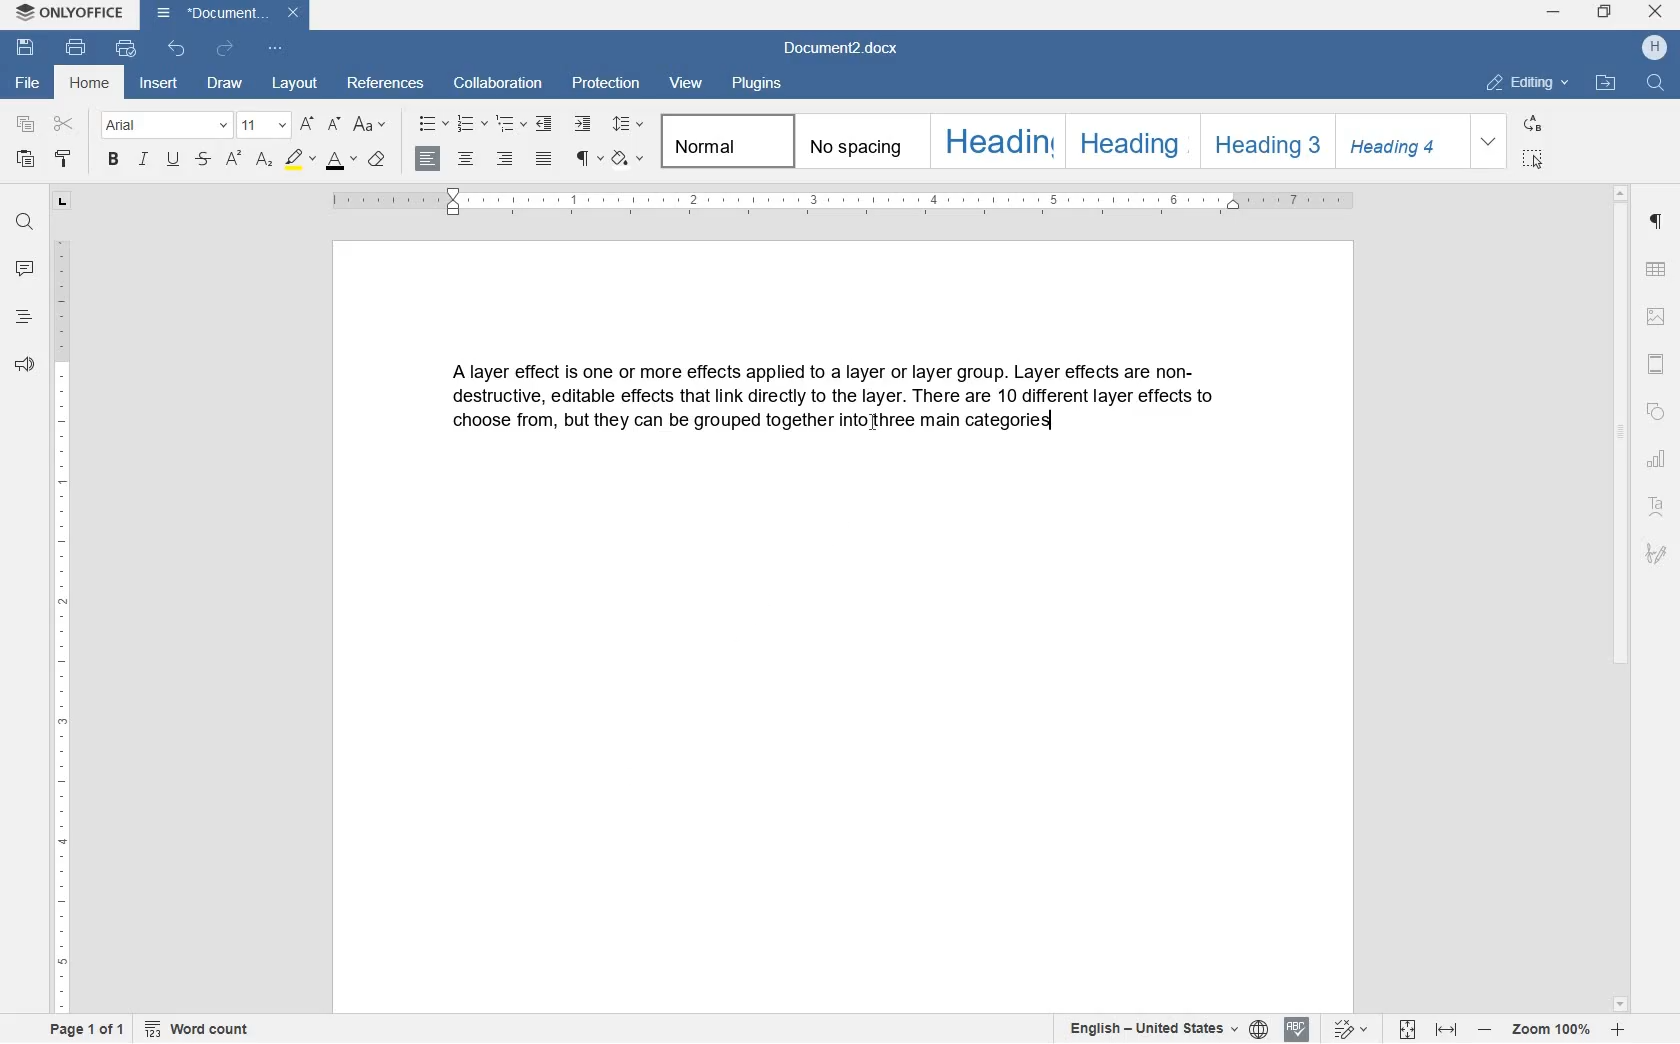  What do you see at coordinates (994, 142) in the screenshot?
I see `heading 1` at bounding box center [994, 142].